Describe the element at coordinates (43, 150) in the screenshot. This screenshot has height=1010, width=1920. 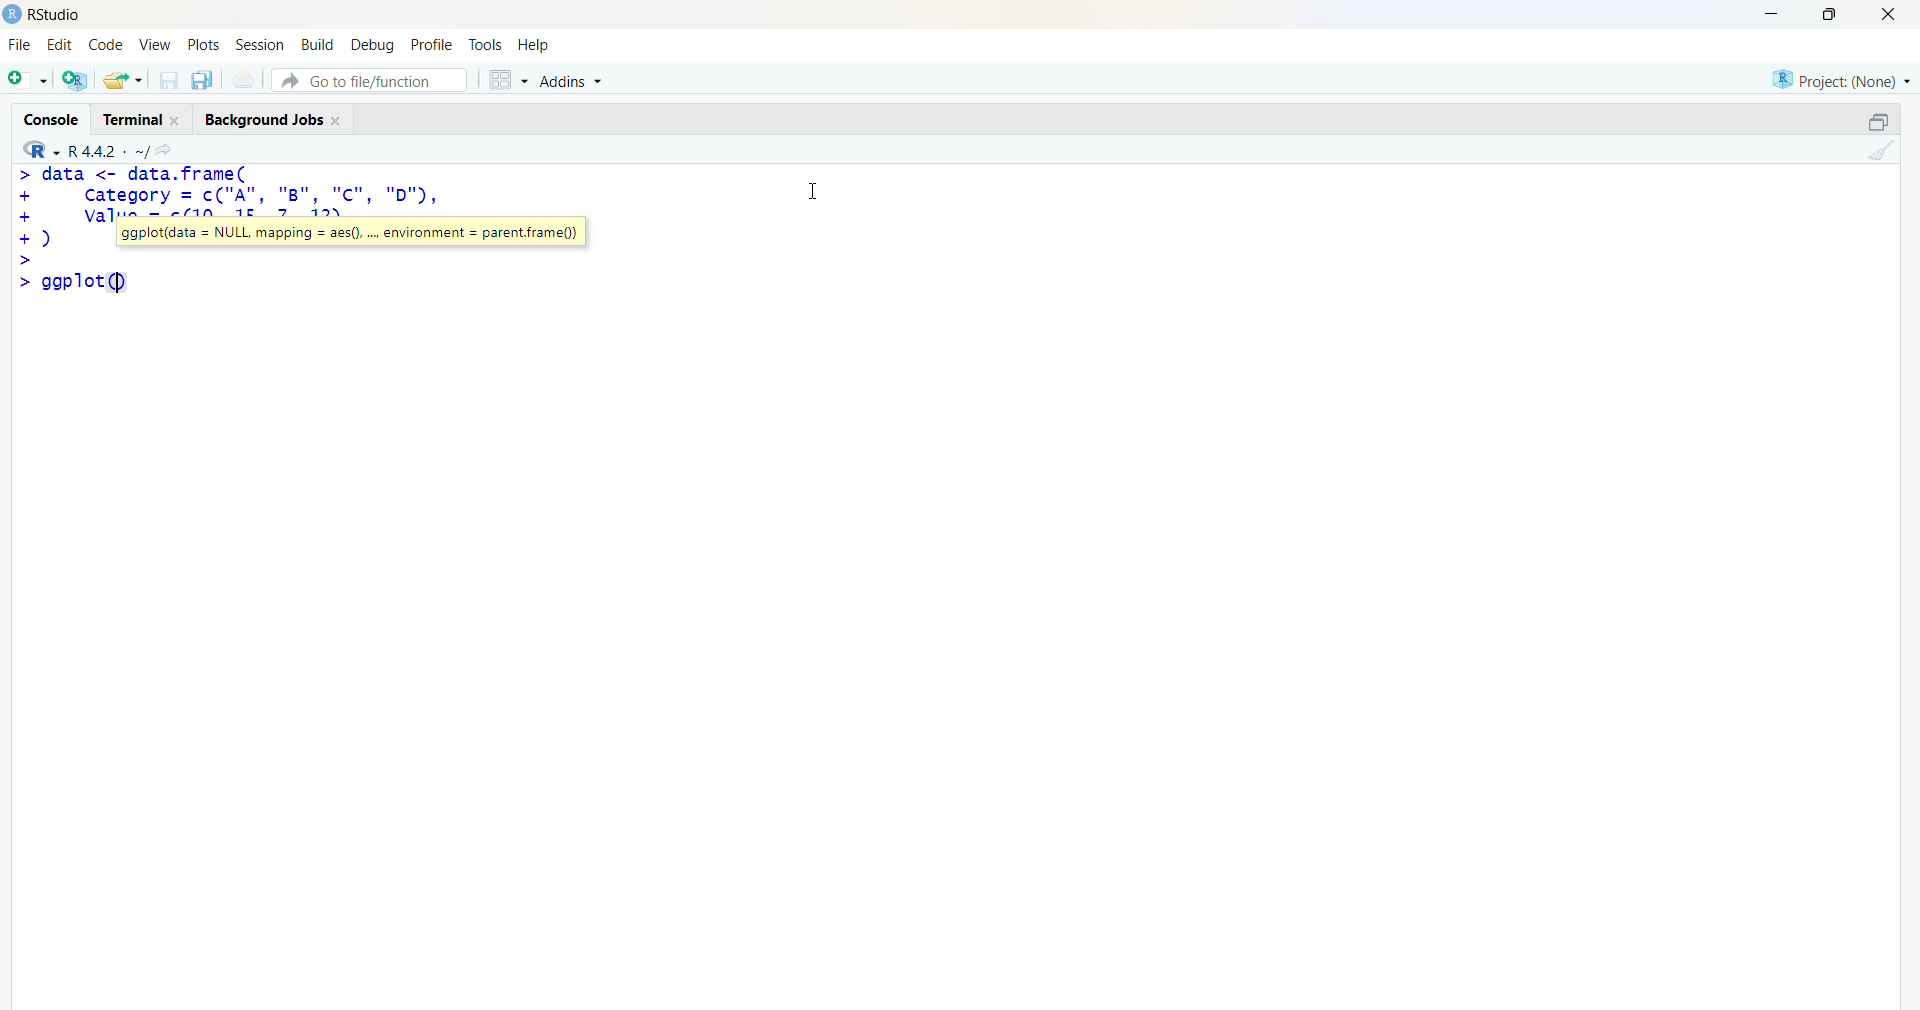
I see `R language` at that location.